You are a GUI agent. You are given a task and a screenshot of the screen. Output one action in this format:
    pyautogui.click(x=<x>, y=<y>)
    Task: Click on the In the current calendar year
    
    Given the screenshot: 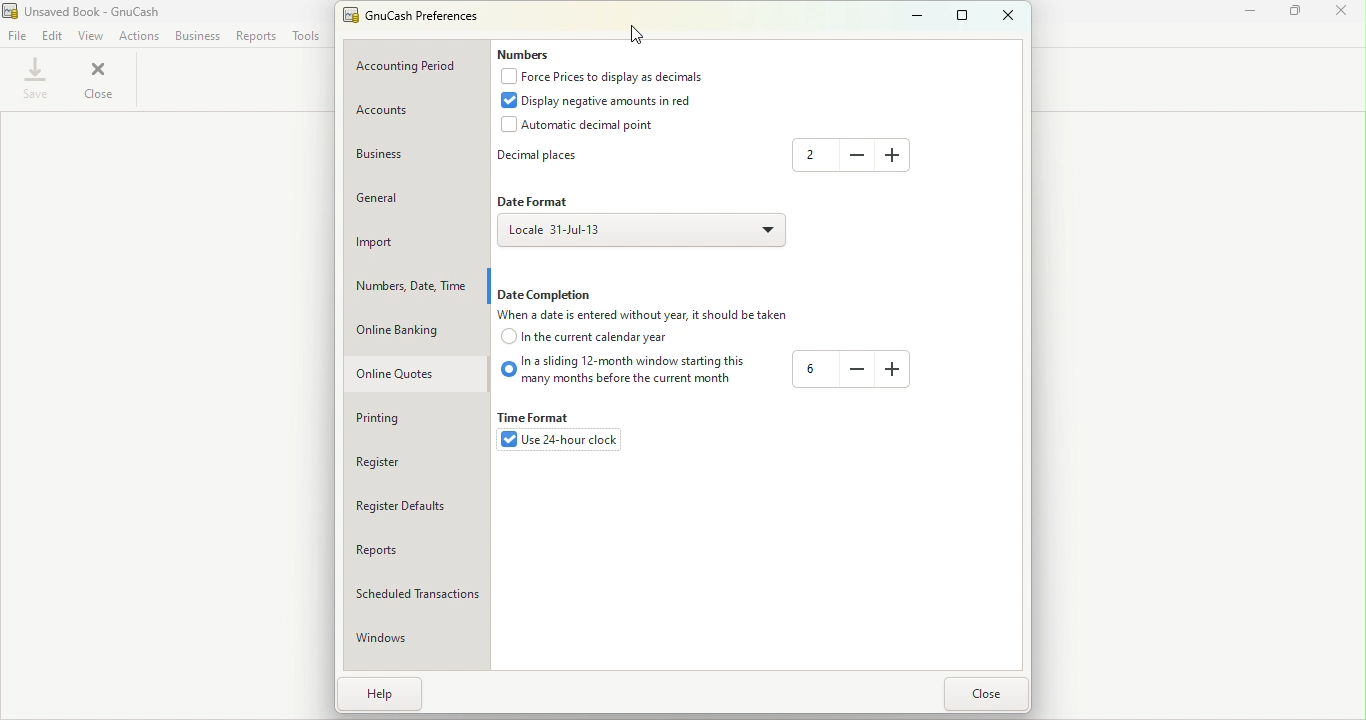 What is the action you would take?
    pyautogui.click(x=591, y=339)
    